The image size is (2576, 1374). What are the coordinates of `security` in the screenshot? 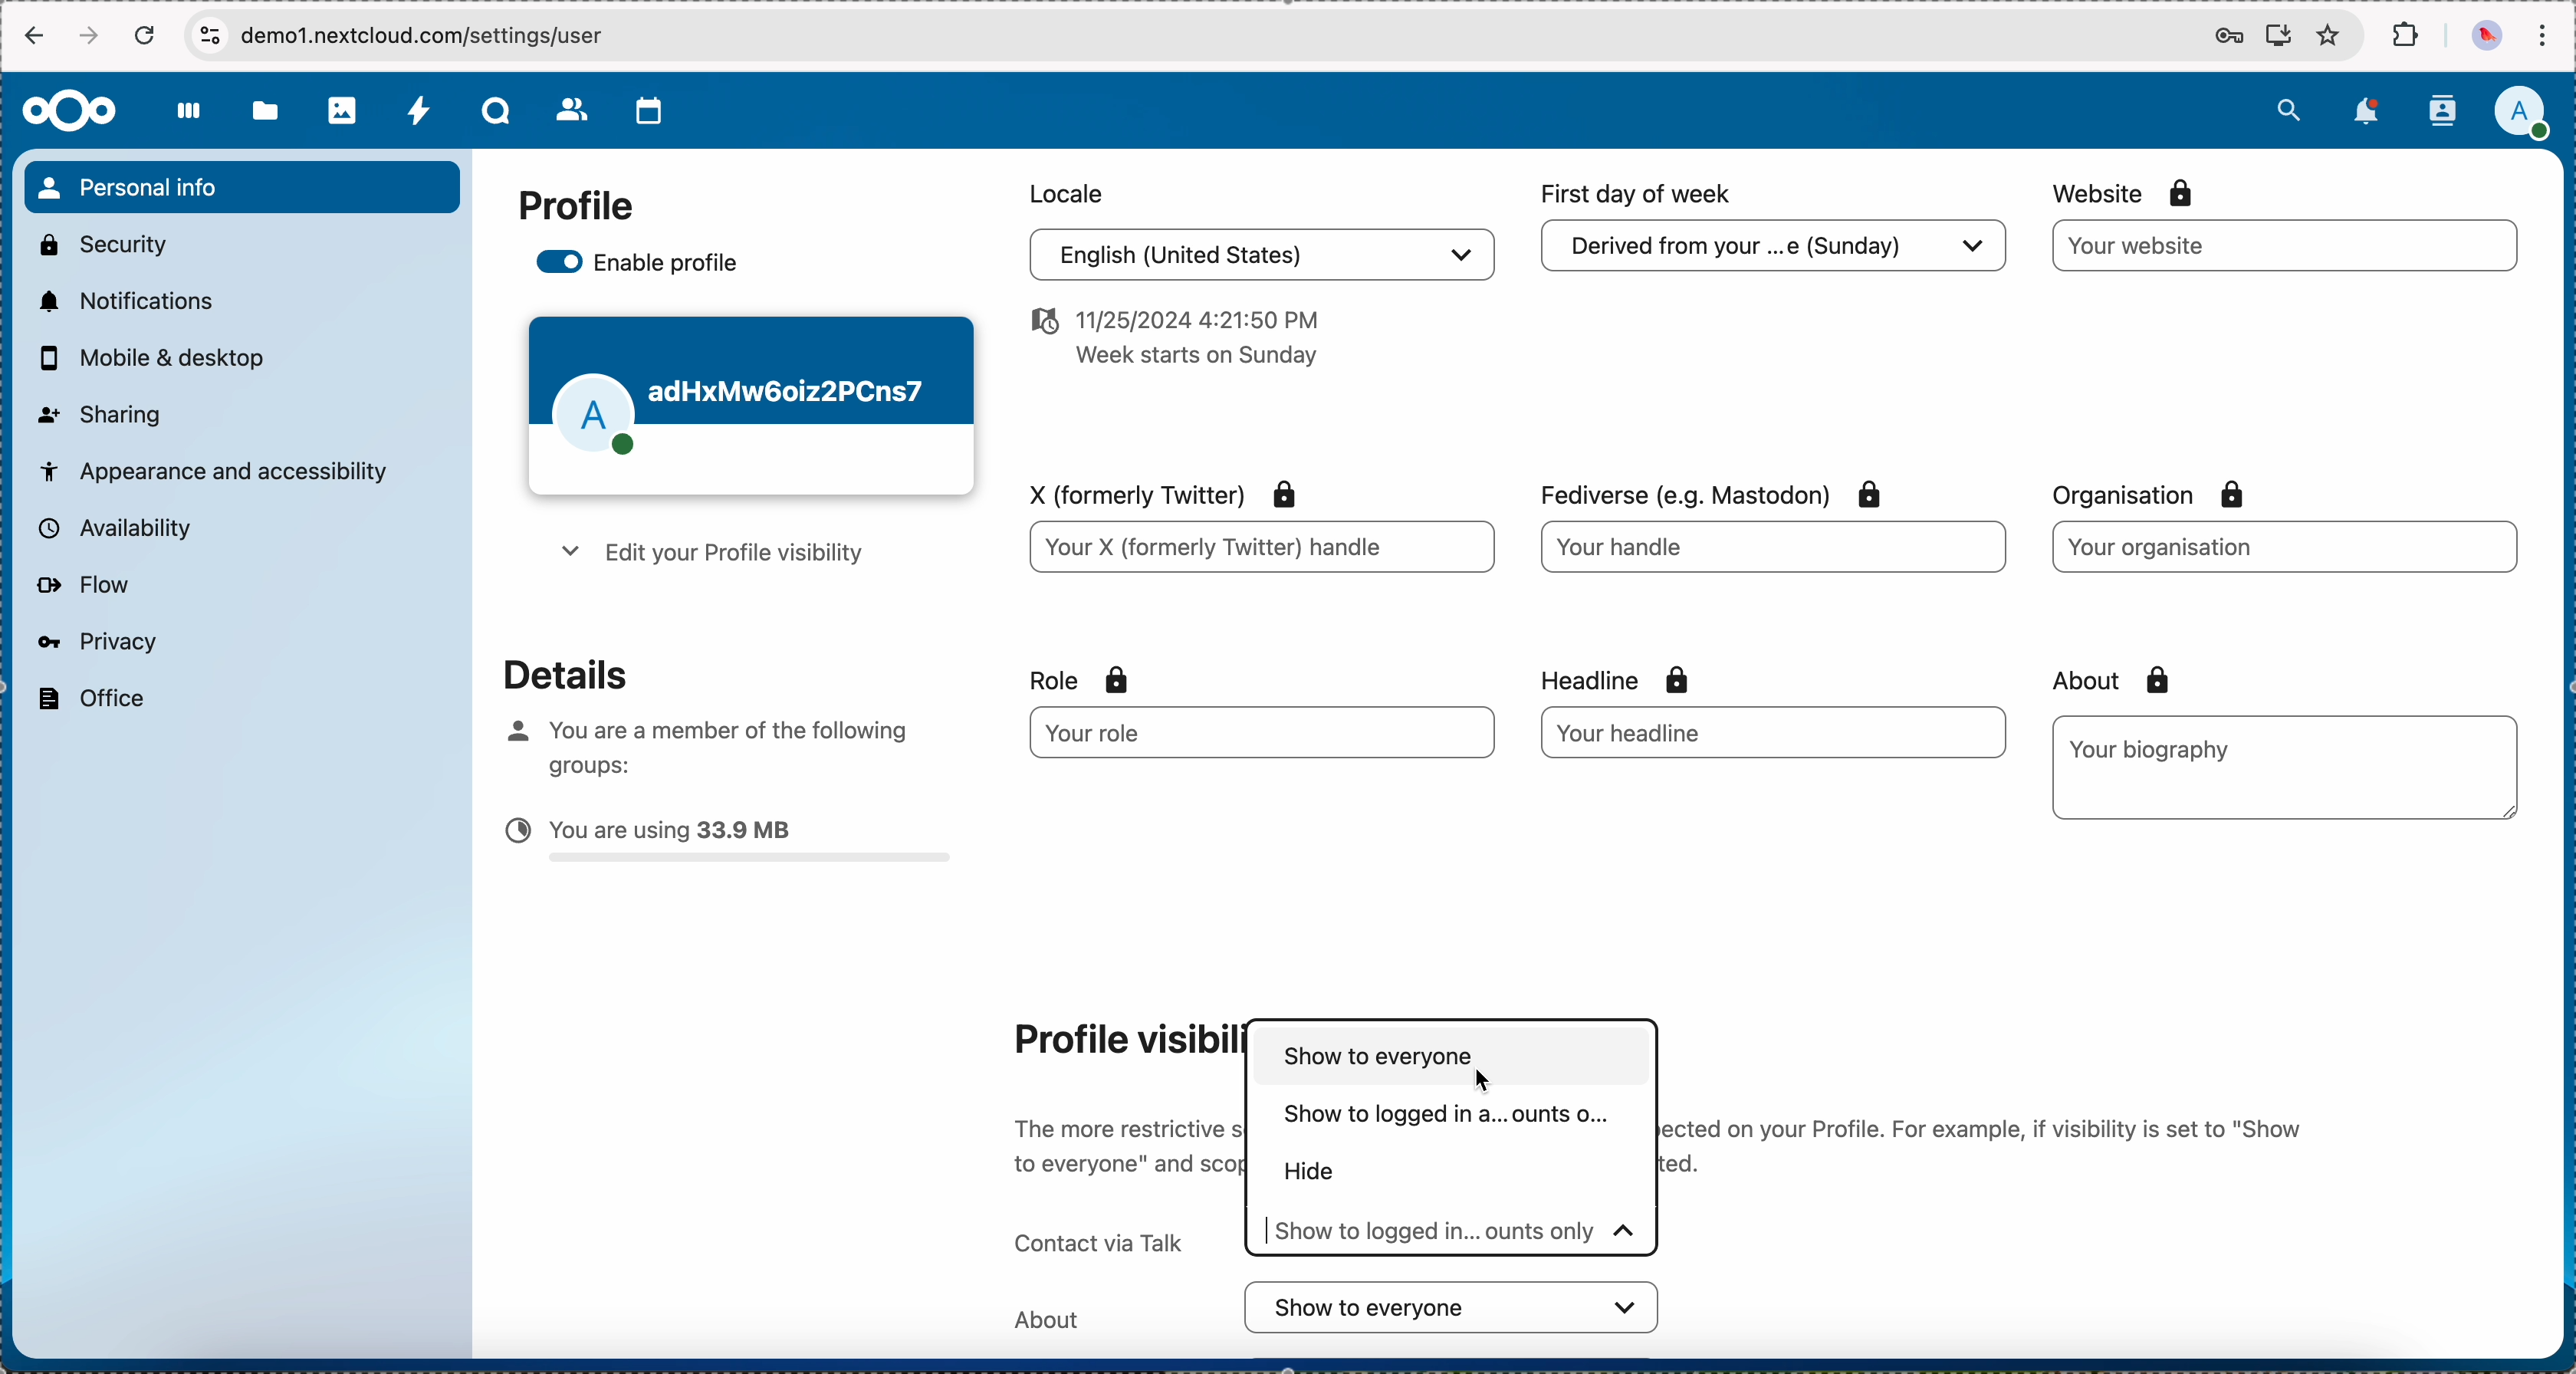 It's located at (101, 242).